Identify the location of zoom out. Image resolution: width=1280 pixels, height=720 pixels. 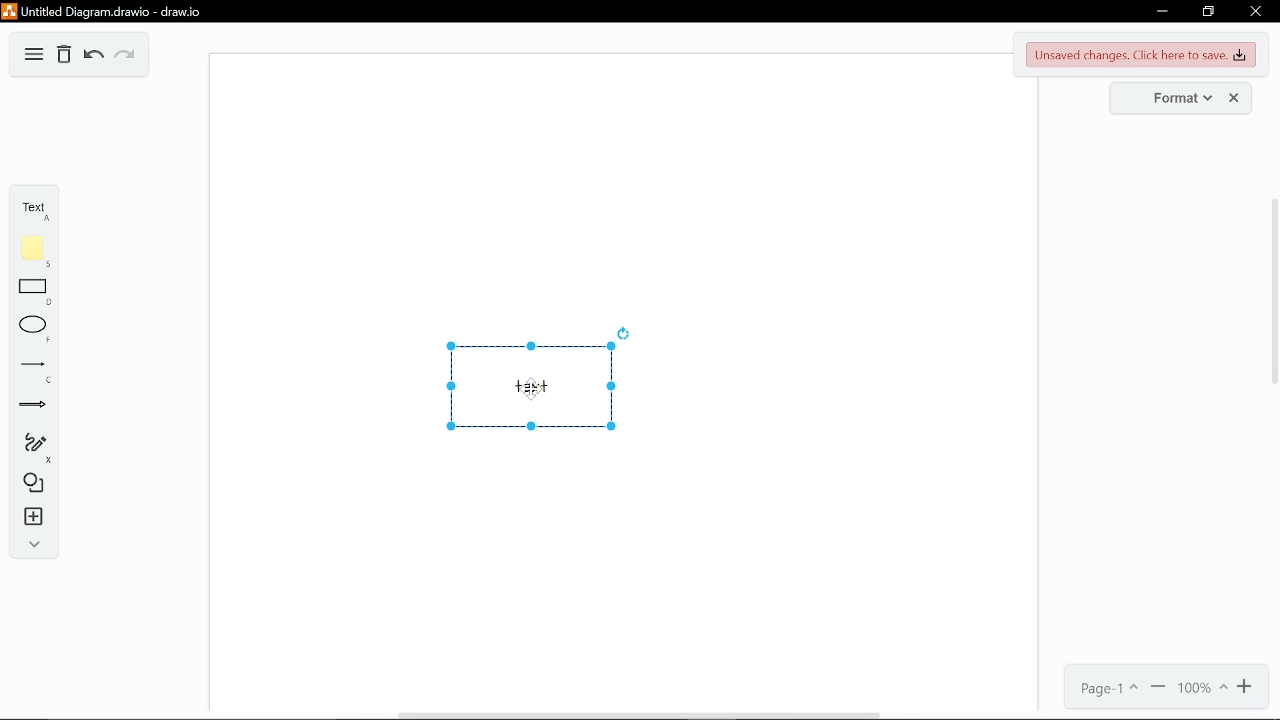
(1158, 687).